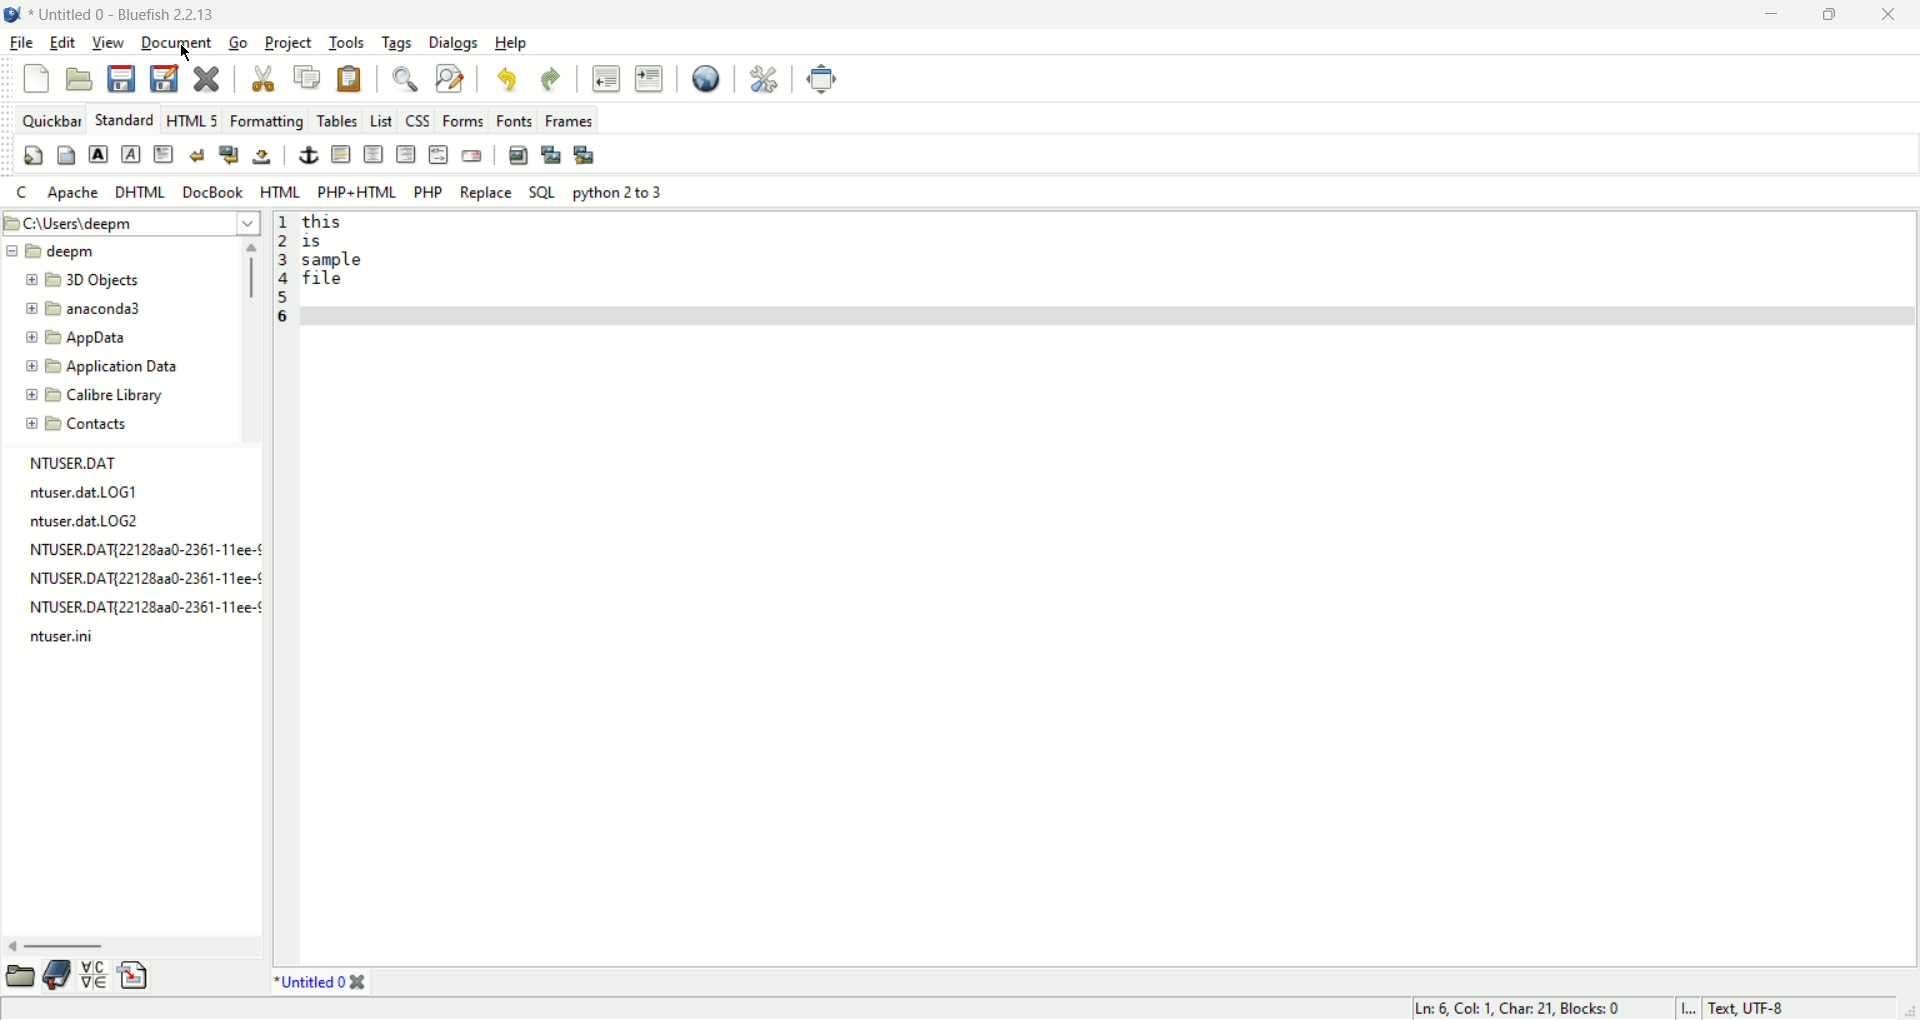 This screenshot has height=1020, width=1920. Describe the element at coordinates (516, 155) in the screenshot. I see `insert image` at that location.